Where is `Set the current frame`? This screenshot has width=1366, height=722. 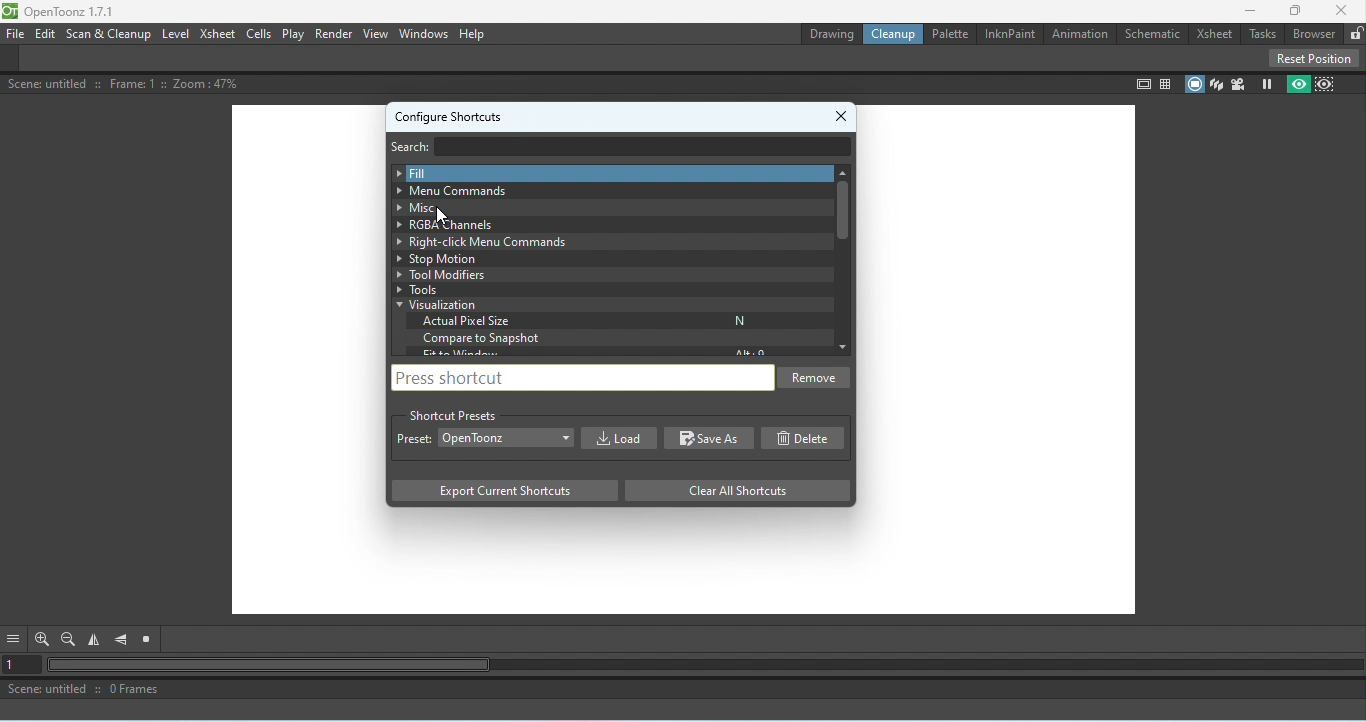
Set the current frame is located at coordinates (22, 666).